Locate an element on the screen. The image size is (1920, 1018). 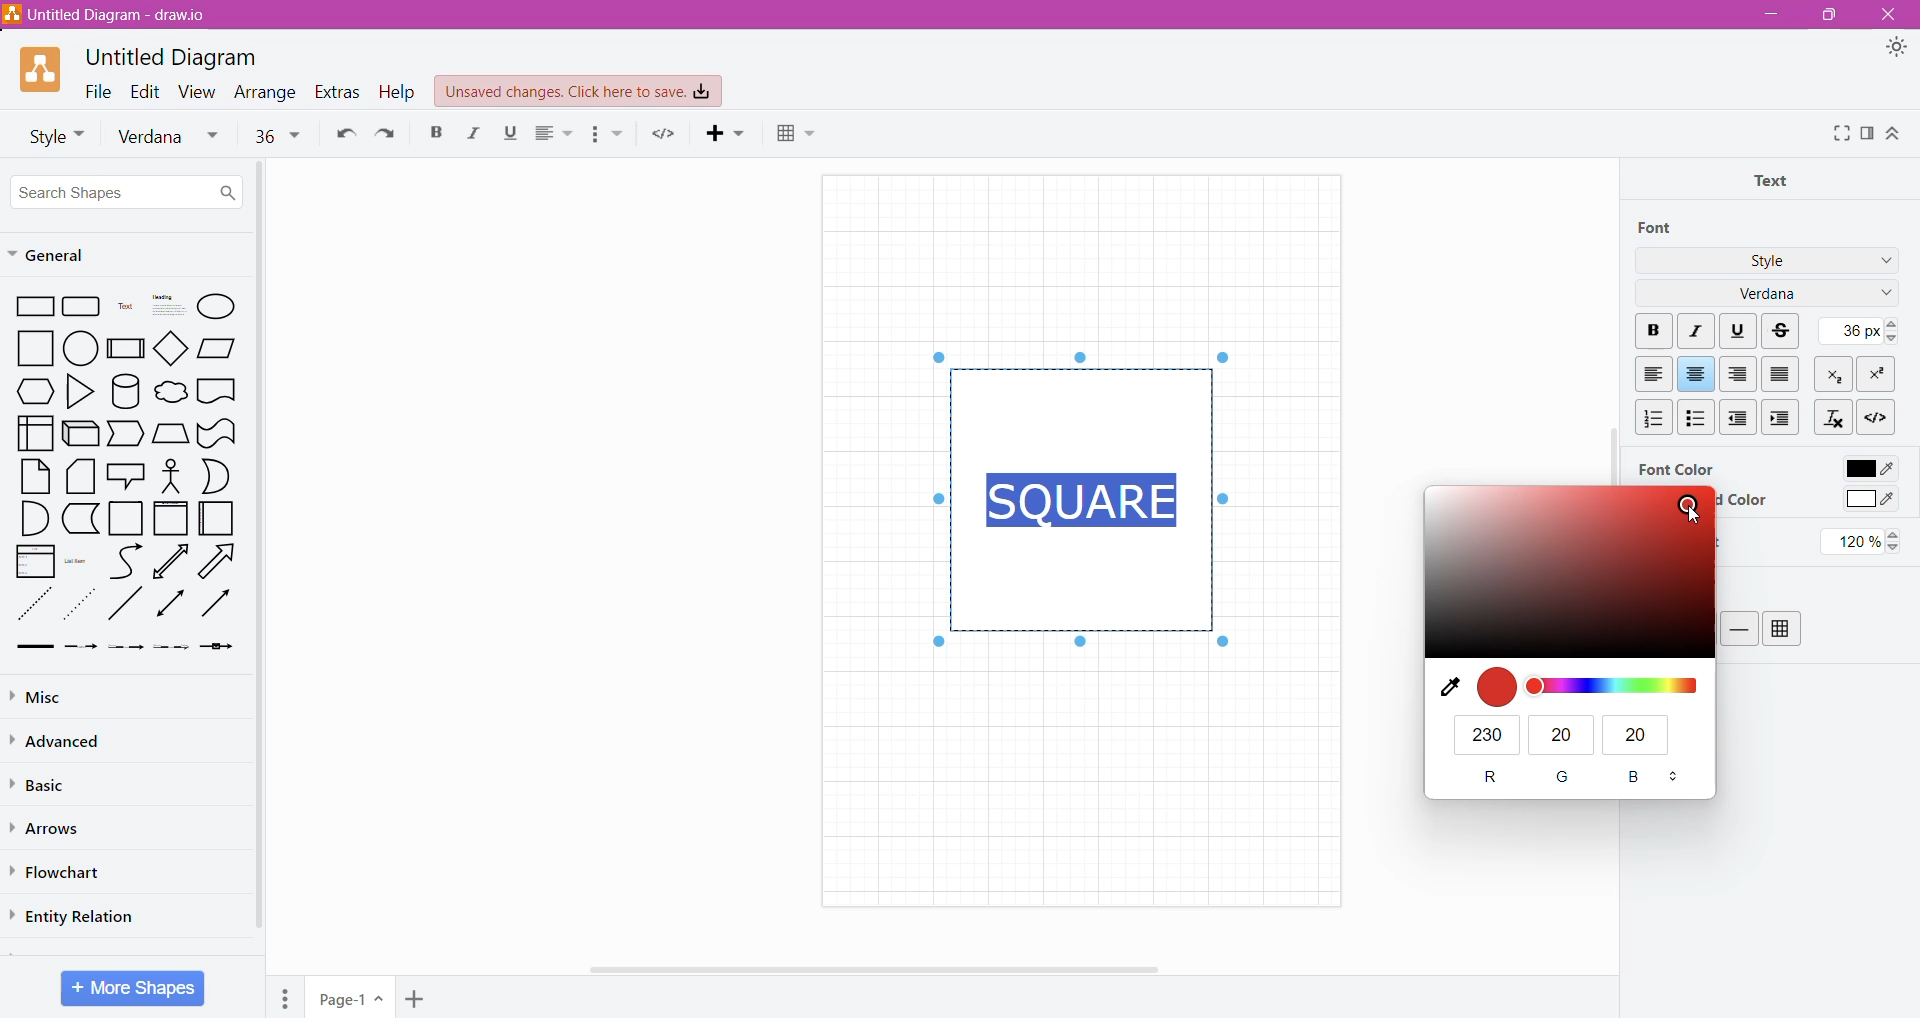
Misc is located at coordinates (60, 694).